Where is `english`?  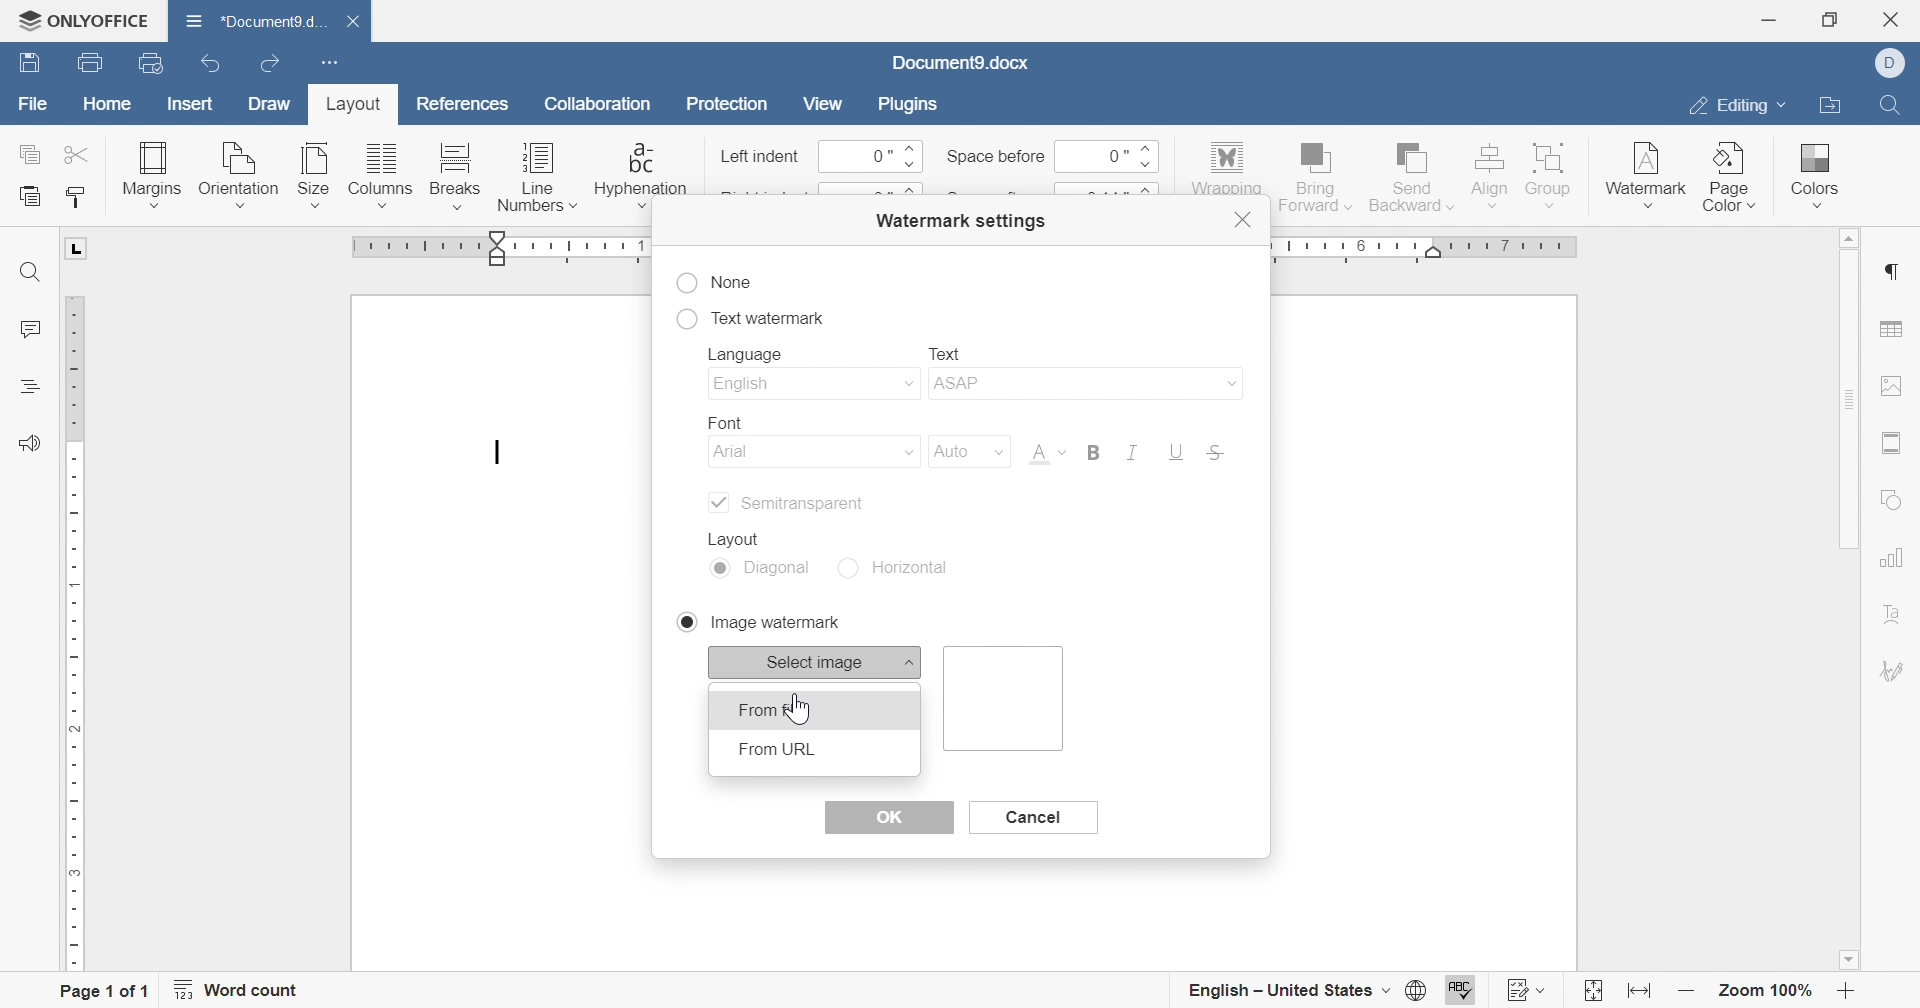
english is located at coordinates (811, 385).